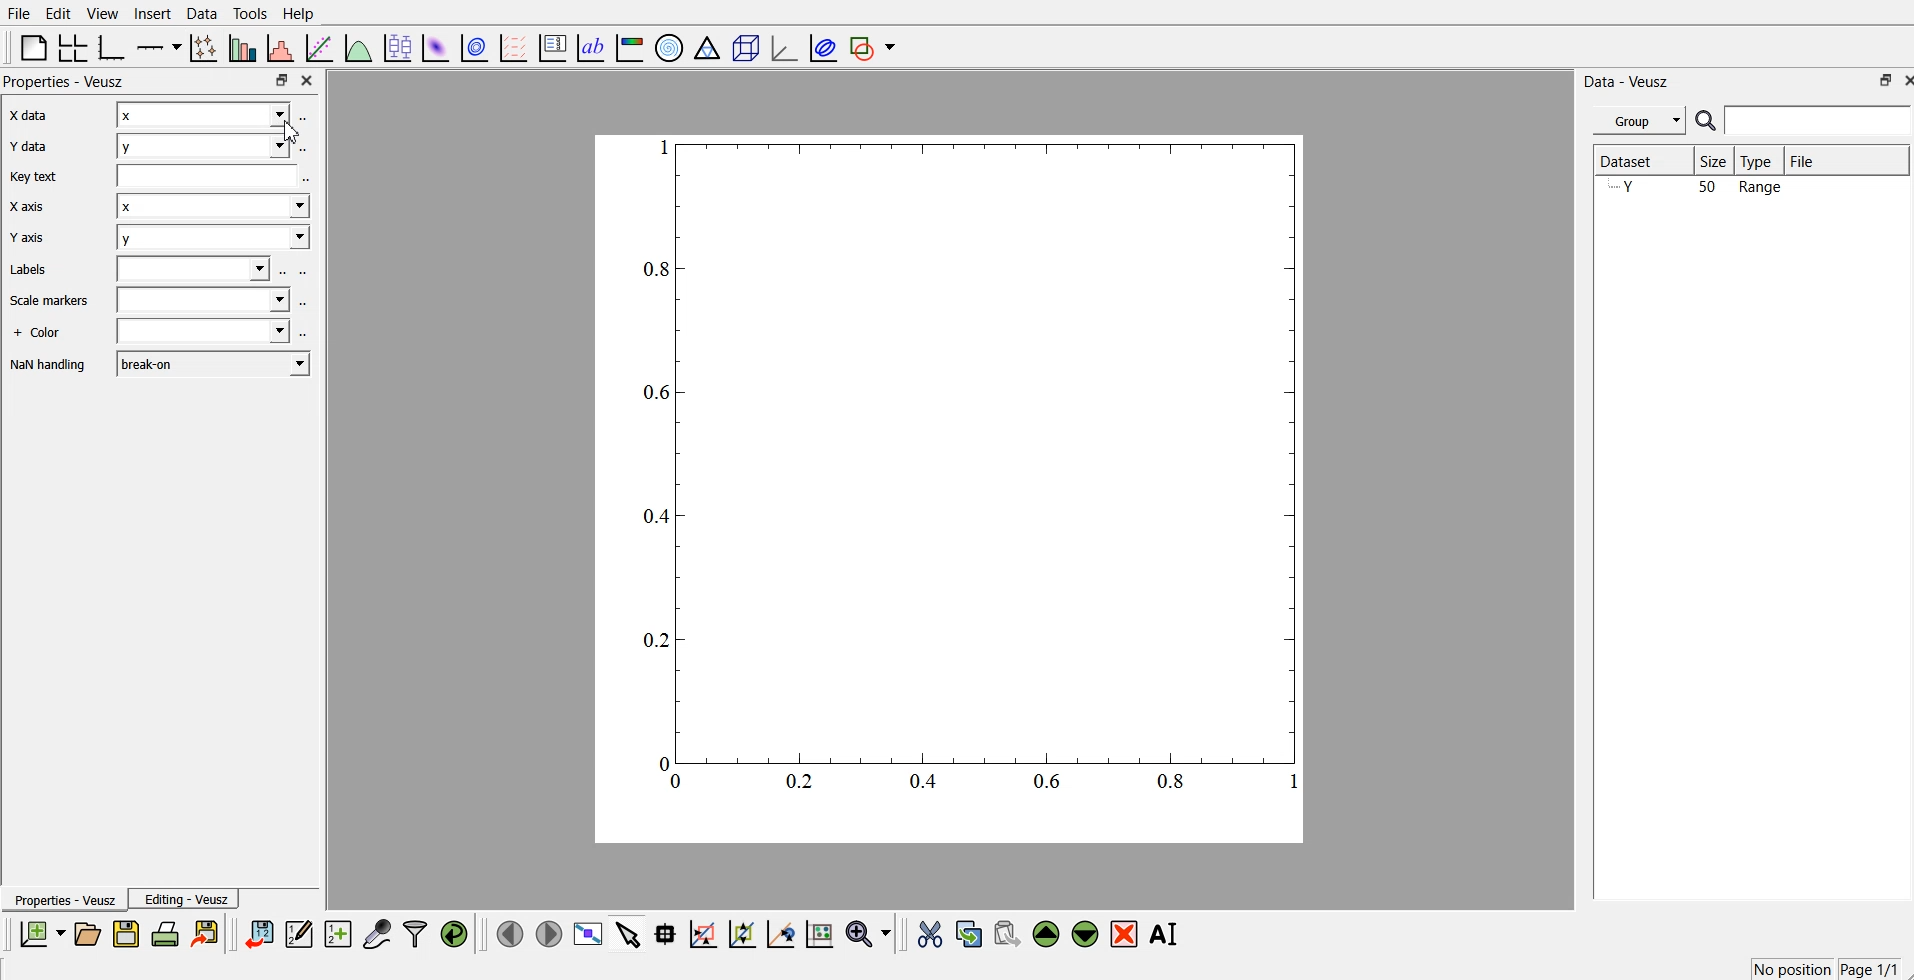 The width and height of the screenshot is (1914, 980). Describe the element at coordinates (48, 177) in the screenshot. I see `key text` at that location.